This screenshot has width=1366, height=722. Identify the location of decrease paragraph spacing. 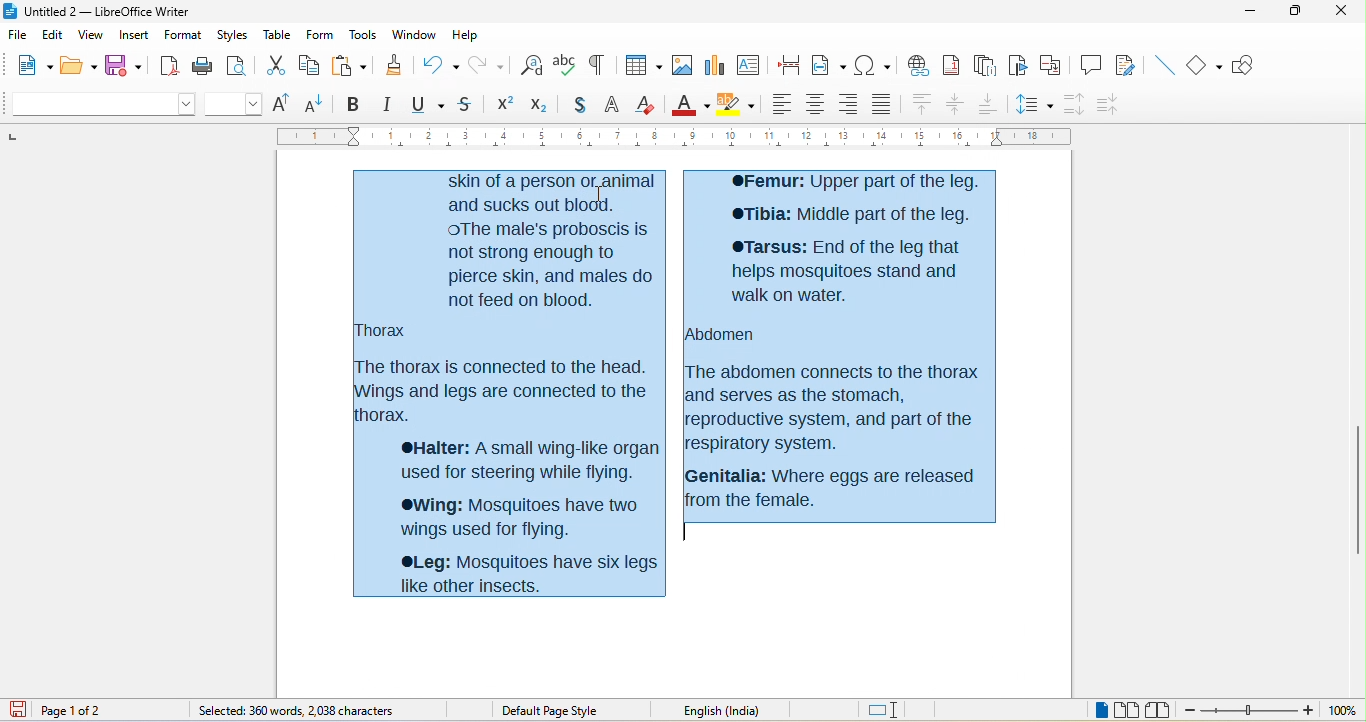
(1110, 103).